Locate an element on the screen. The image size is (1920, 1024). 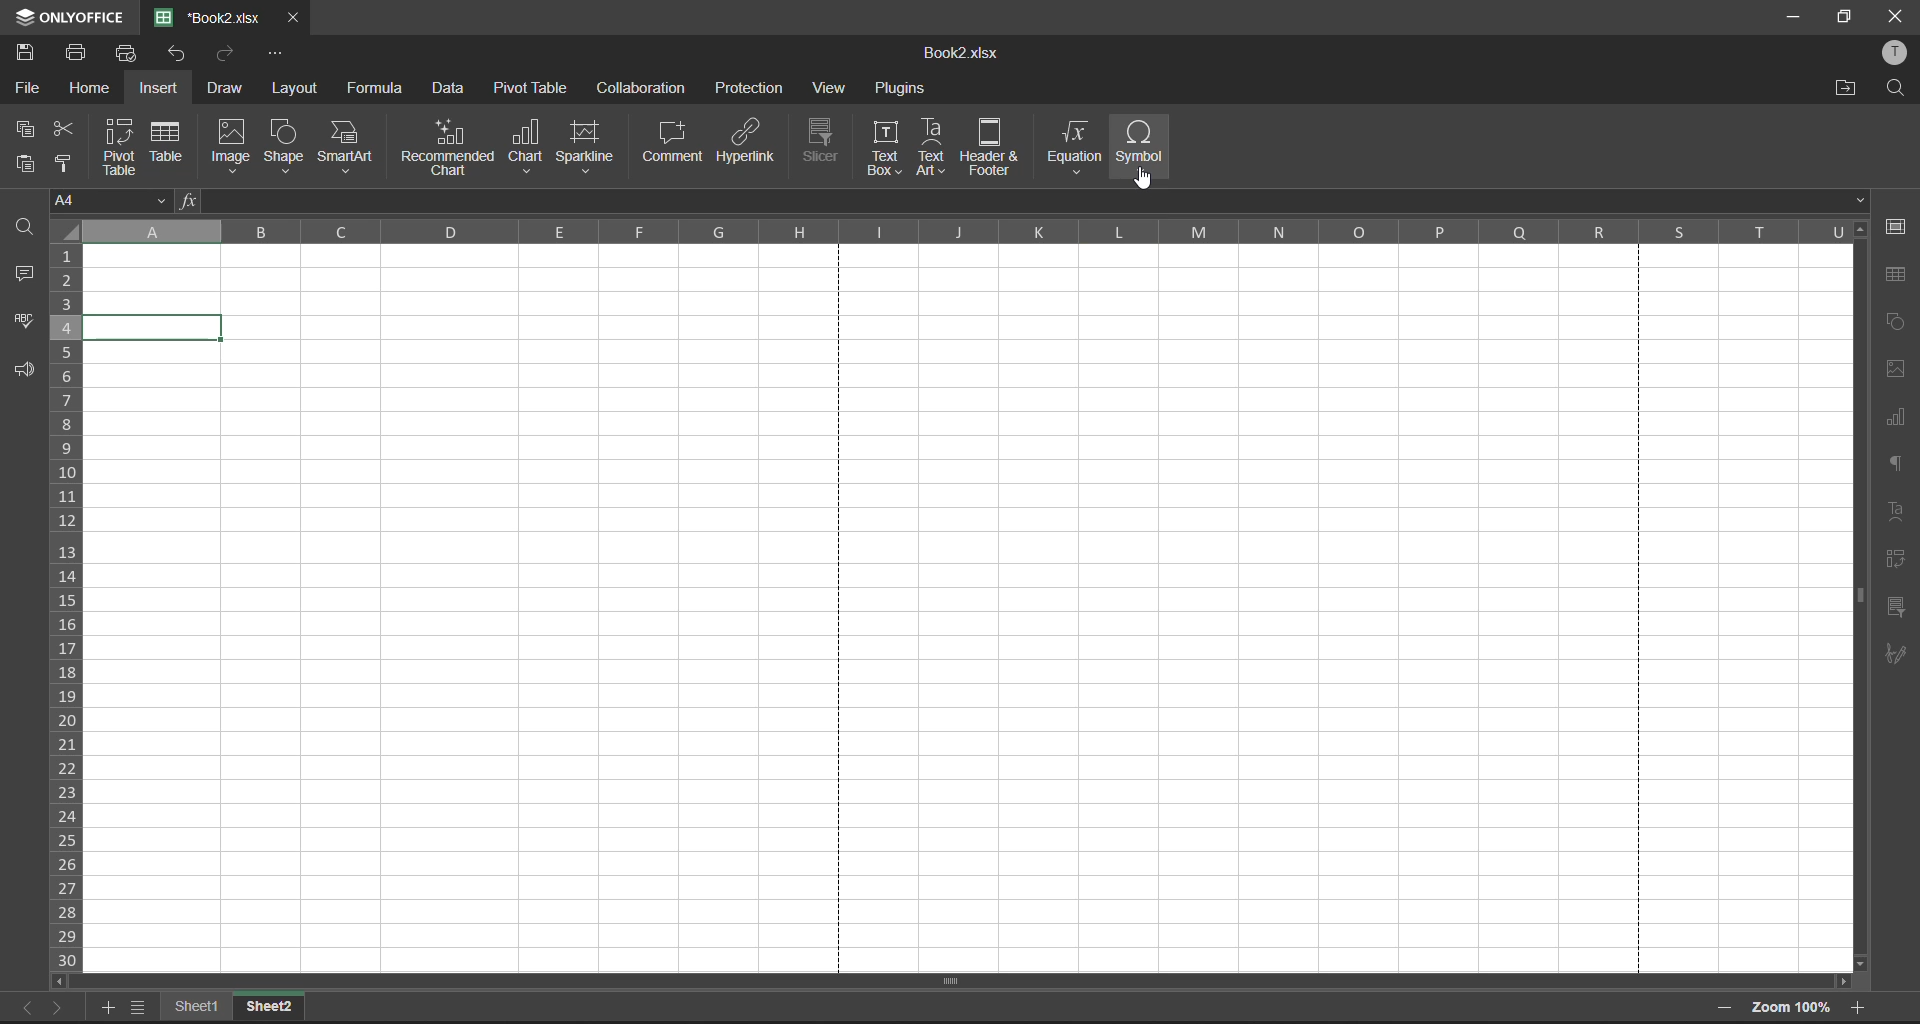
cell settings is located at coordinates (1897, 230).